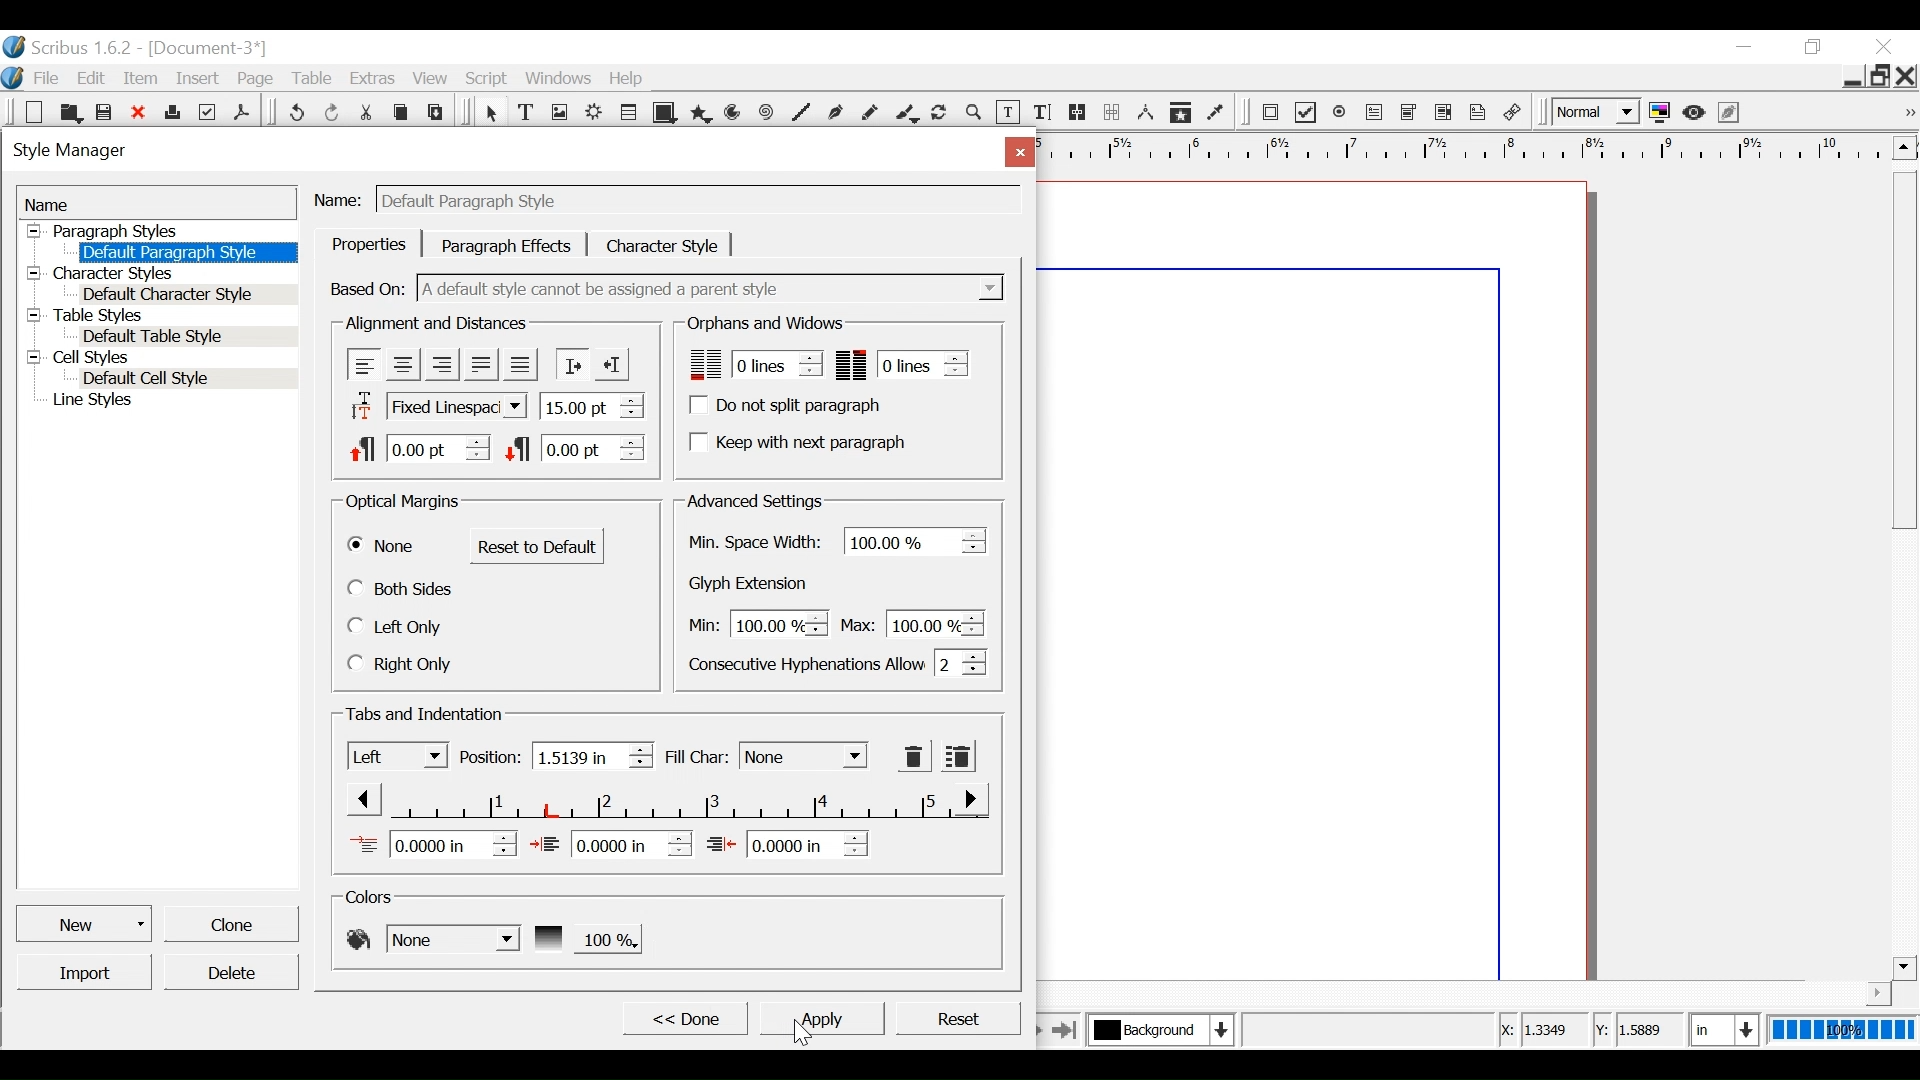 This screenshot has height=1080, width=1920. What do you see at coordinates (753, 584) in the screenshot?
I see `Glyph extension` at bounding box center [753, 584].